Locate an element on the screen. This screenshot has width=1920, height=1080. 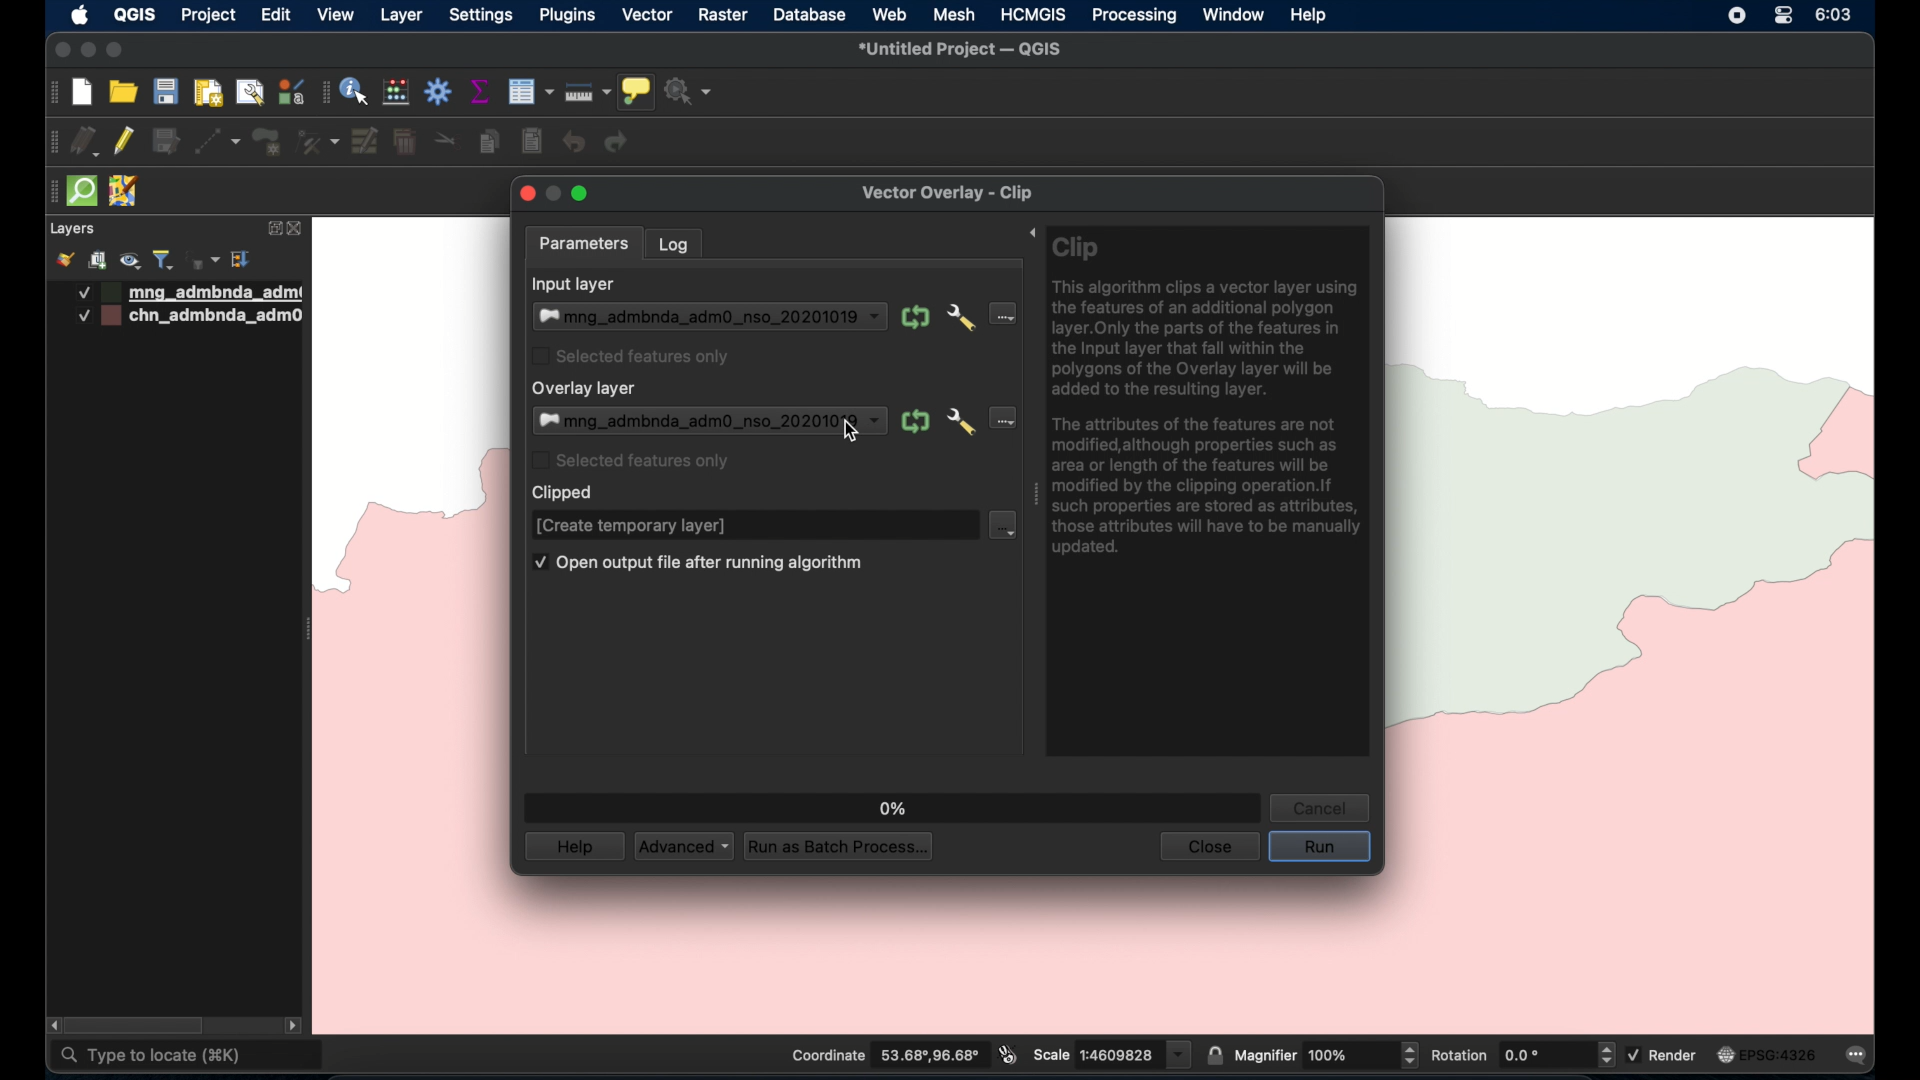
processing is located at coordinates (1135, 17).